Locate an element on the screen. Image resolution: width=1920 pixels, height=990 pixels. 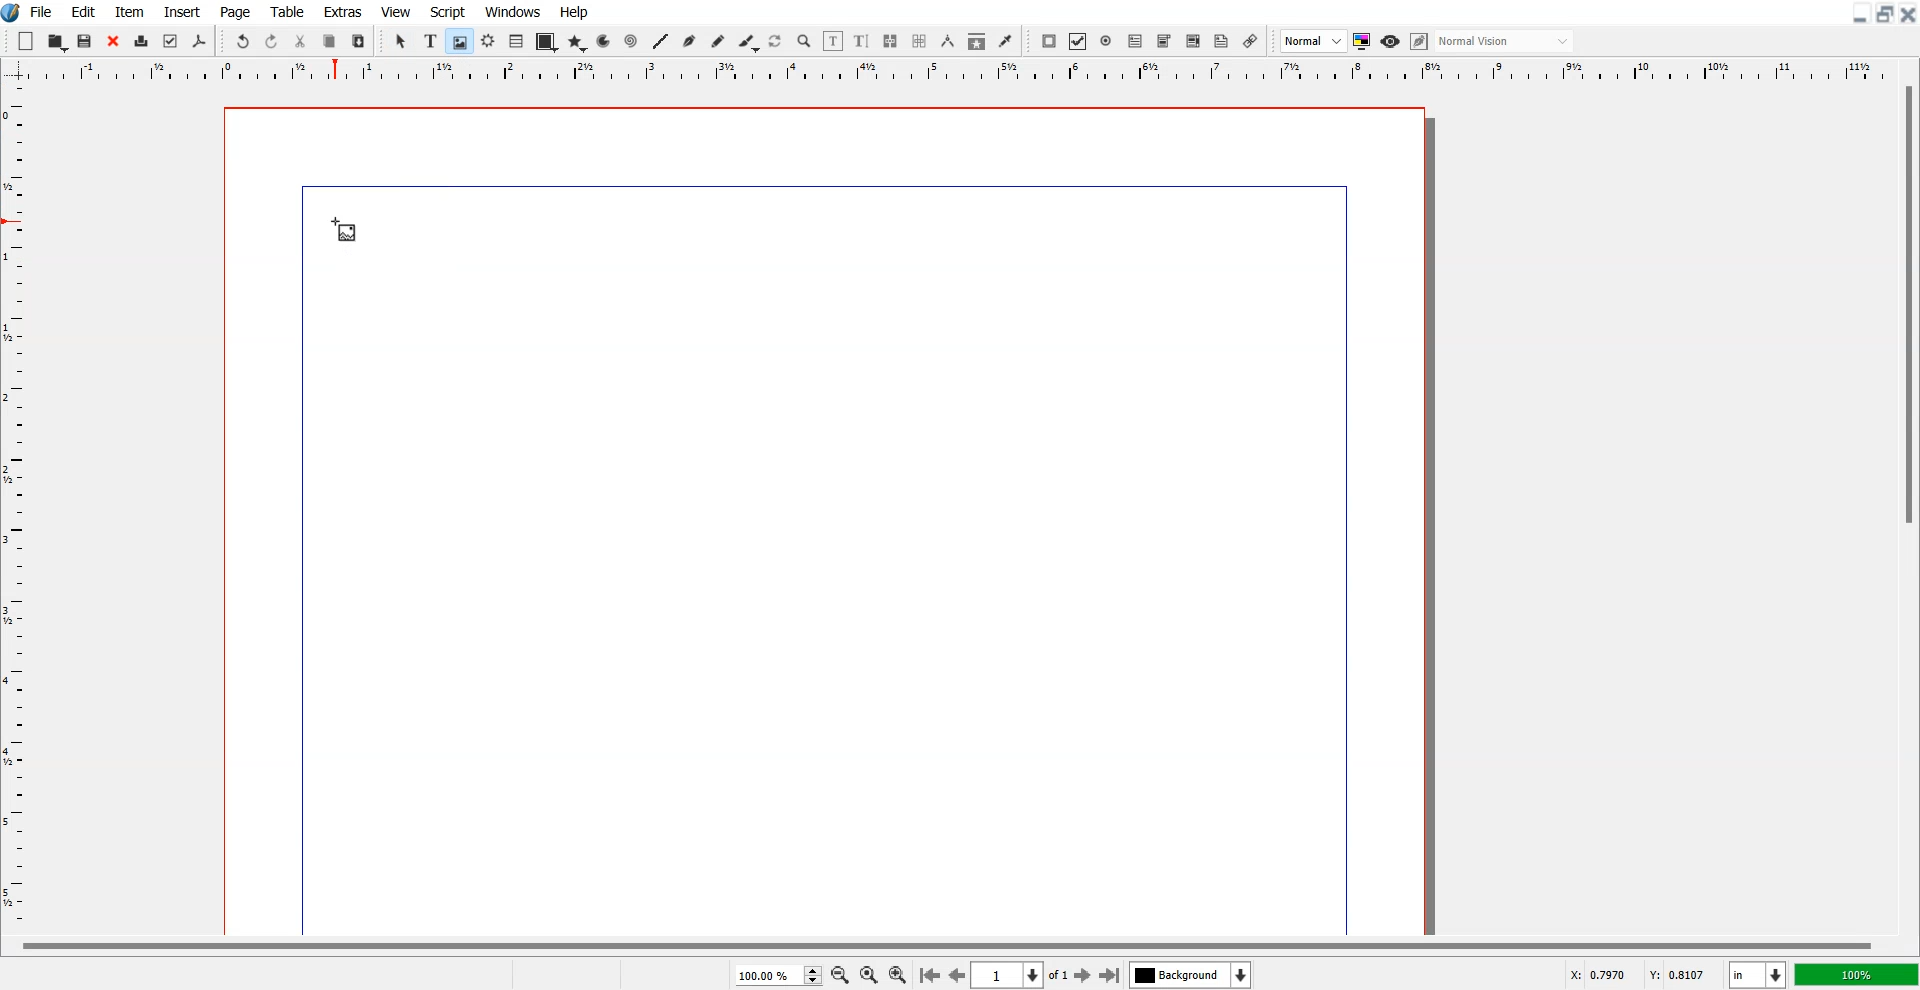
X,Y Co-ordinate is located at coordinates (1642, 973).